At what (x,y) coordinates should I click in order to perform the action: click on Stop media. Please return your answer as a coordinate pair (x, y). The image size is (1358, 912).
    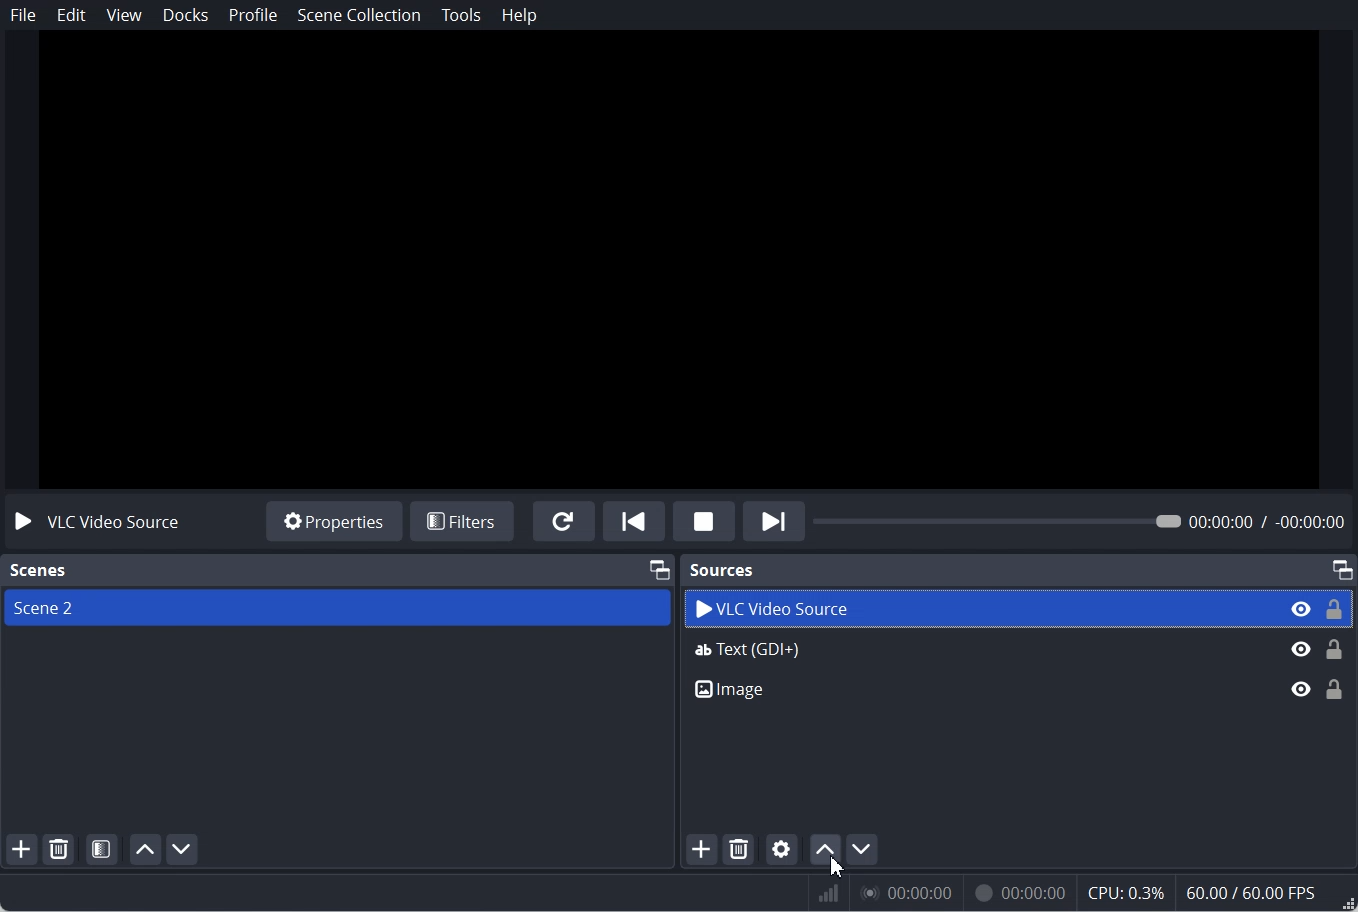
    Looking at the image, I should click on (704, 520).